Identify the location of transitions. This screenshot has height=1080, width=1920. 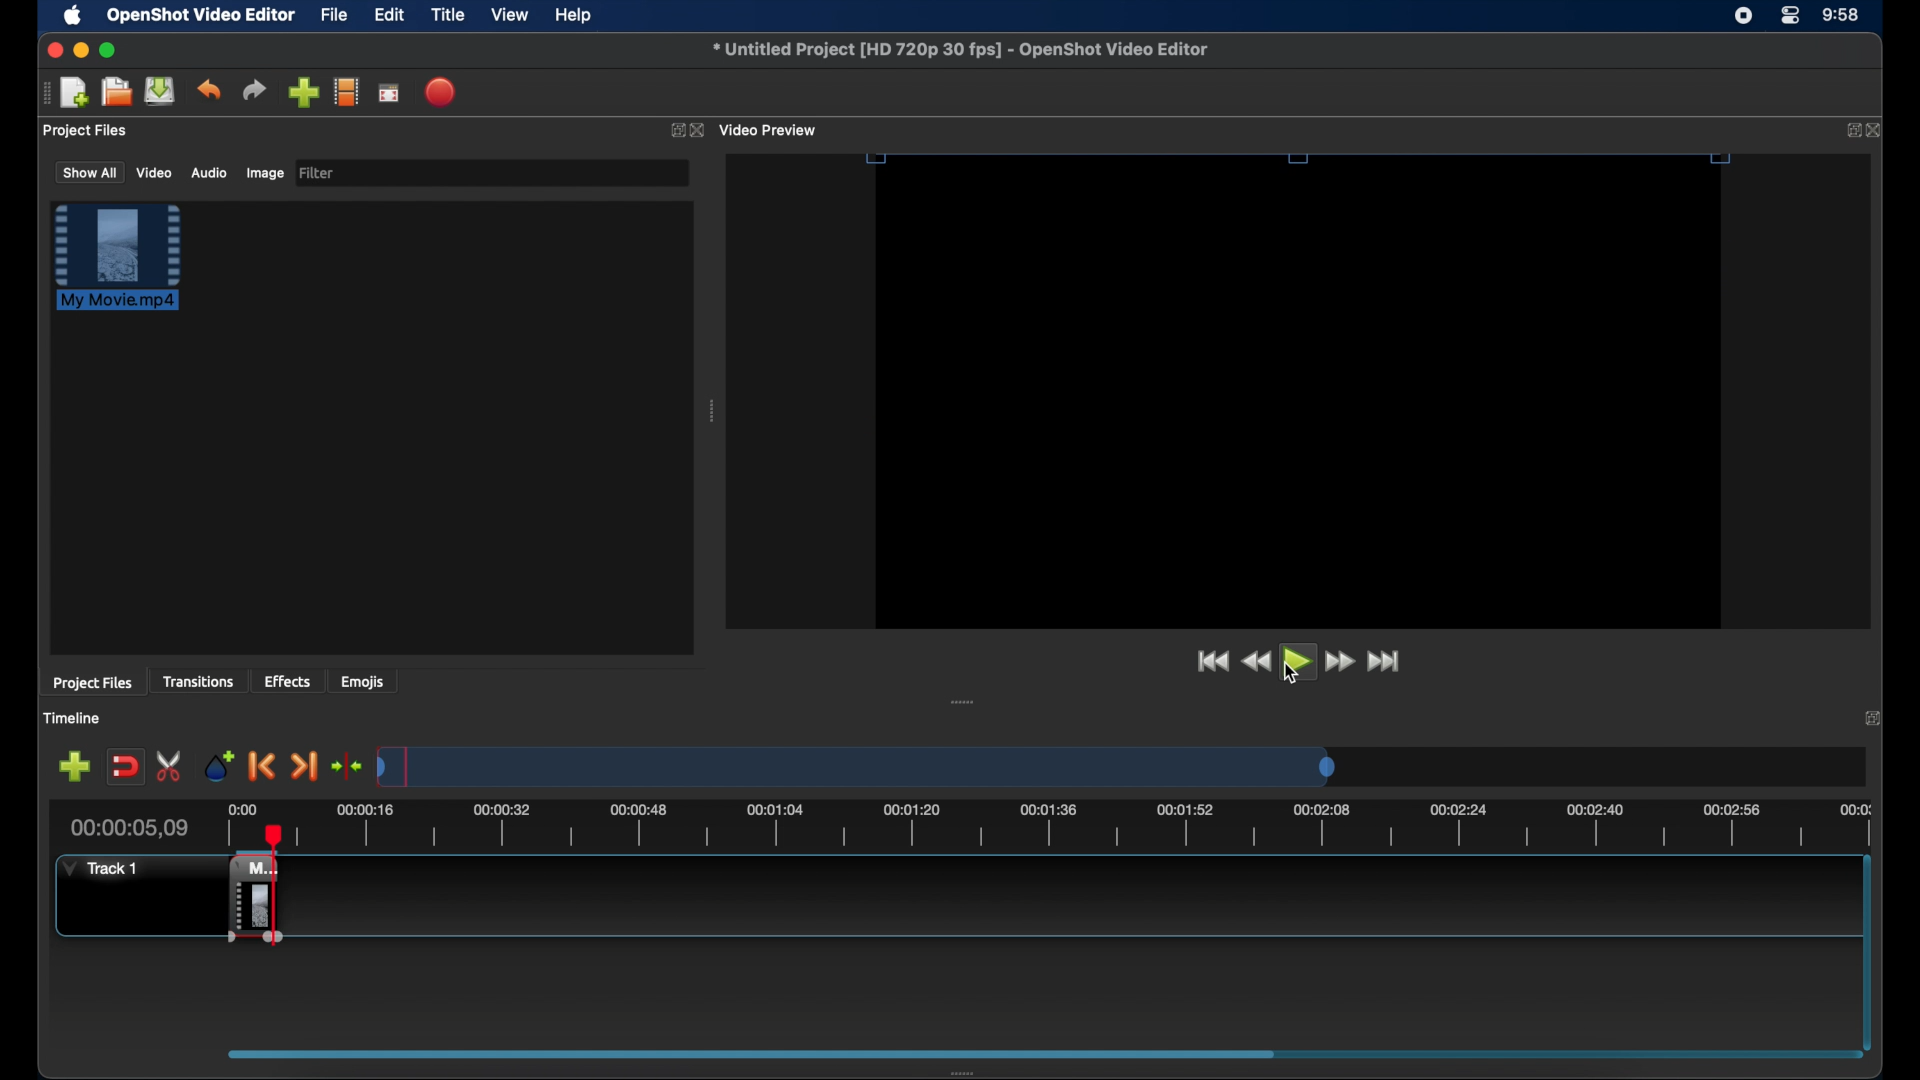
(198, 681).